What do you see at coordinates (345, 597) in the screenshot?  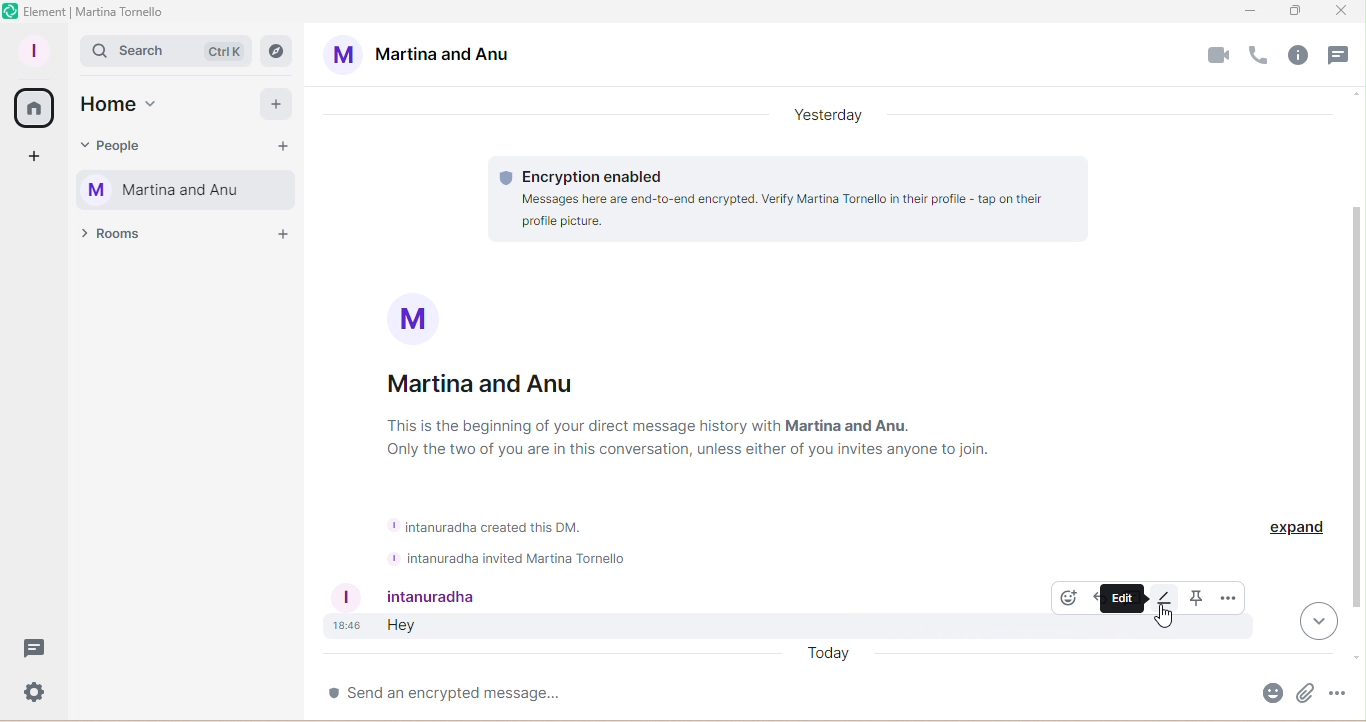 I see `profile` at bounding box center [345, 597].